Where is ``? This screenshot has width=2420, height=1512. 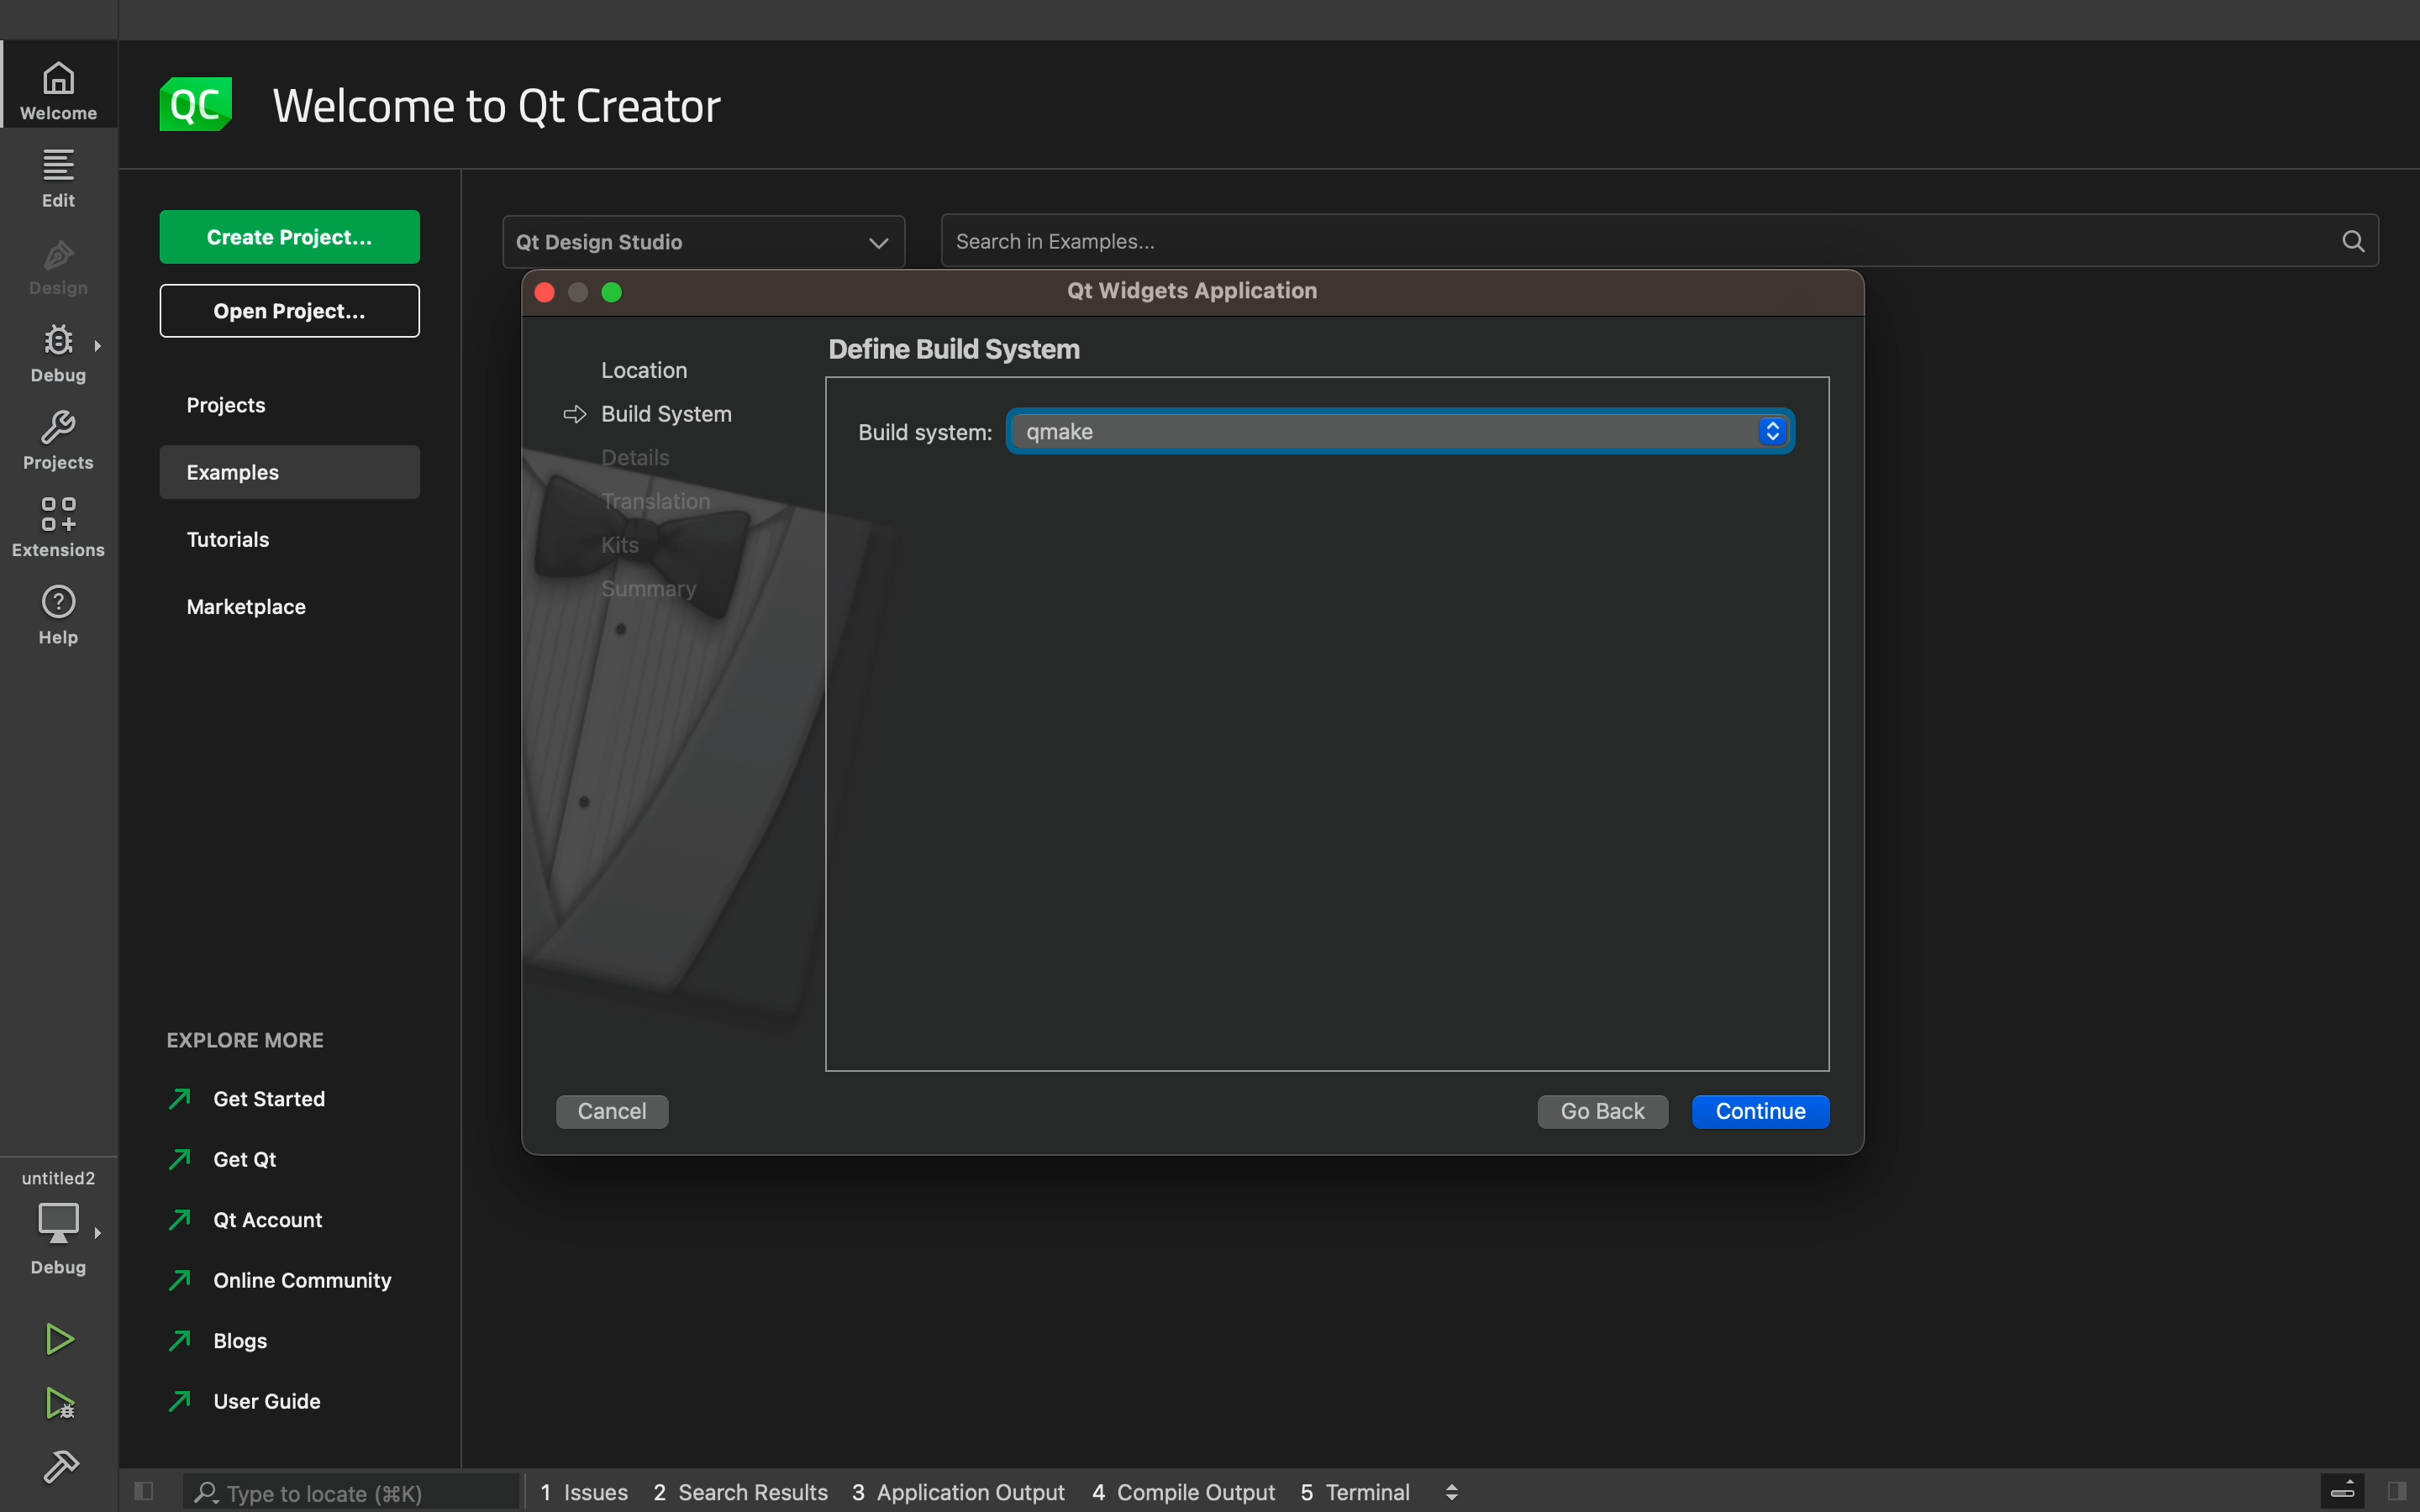
 is located at coordinates (273, 1287).